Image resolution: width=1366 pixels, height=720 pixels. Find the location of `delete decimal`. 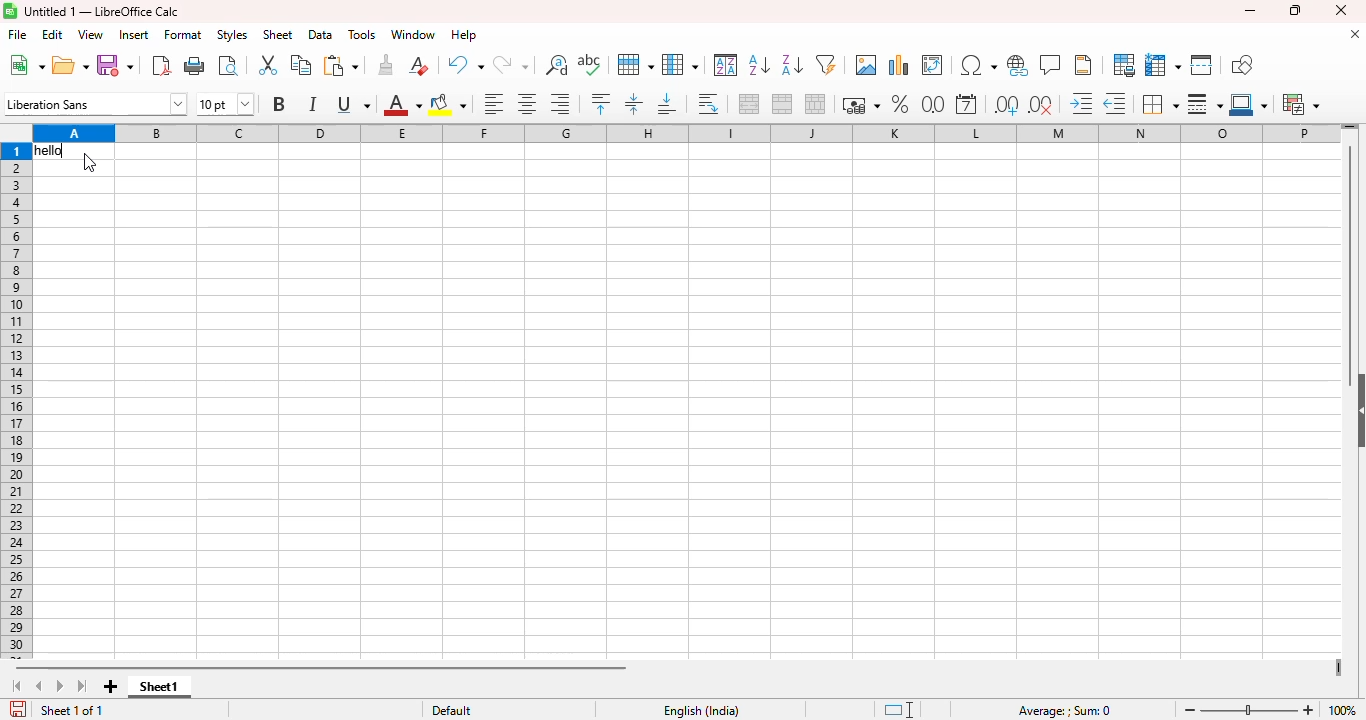

delete decimal is located at coordinates (1042, 105).